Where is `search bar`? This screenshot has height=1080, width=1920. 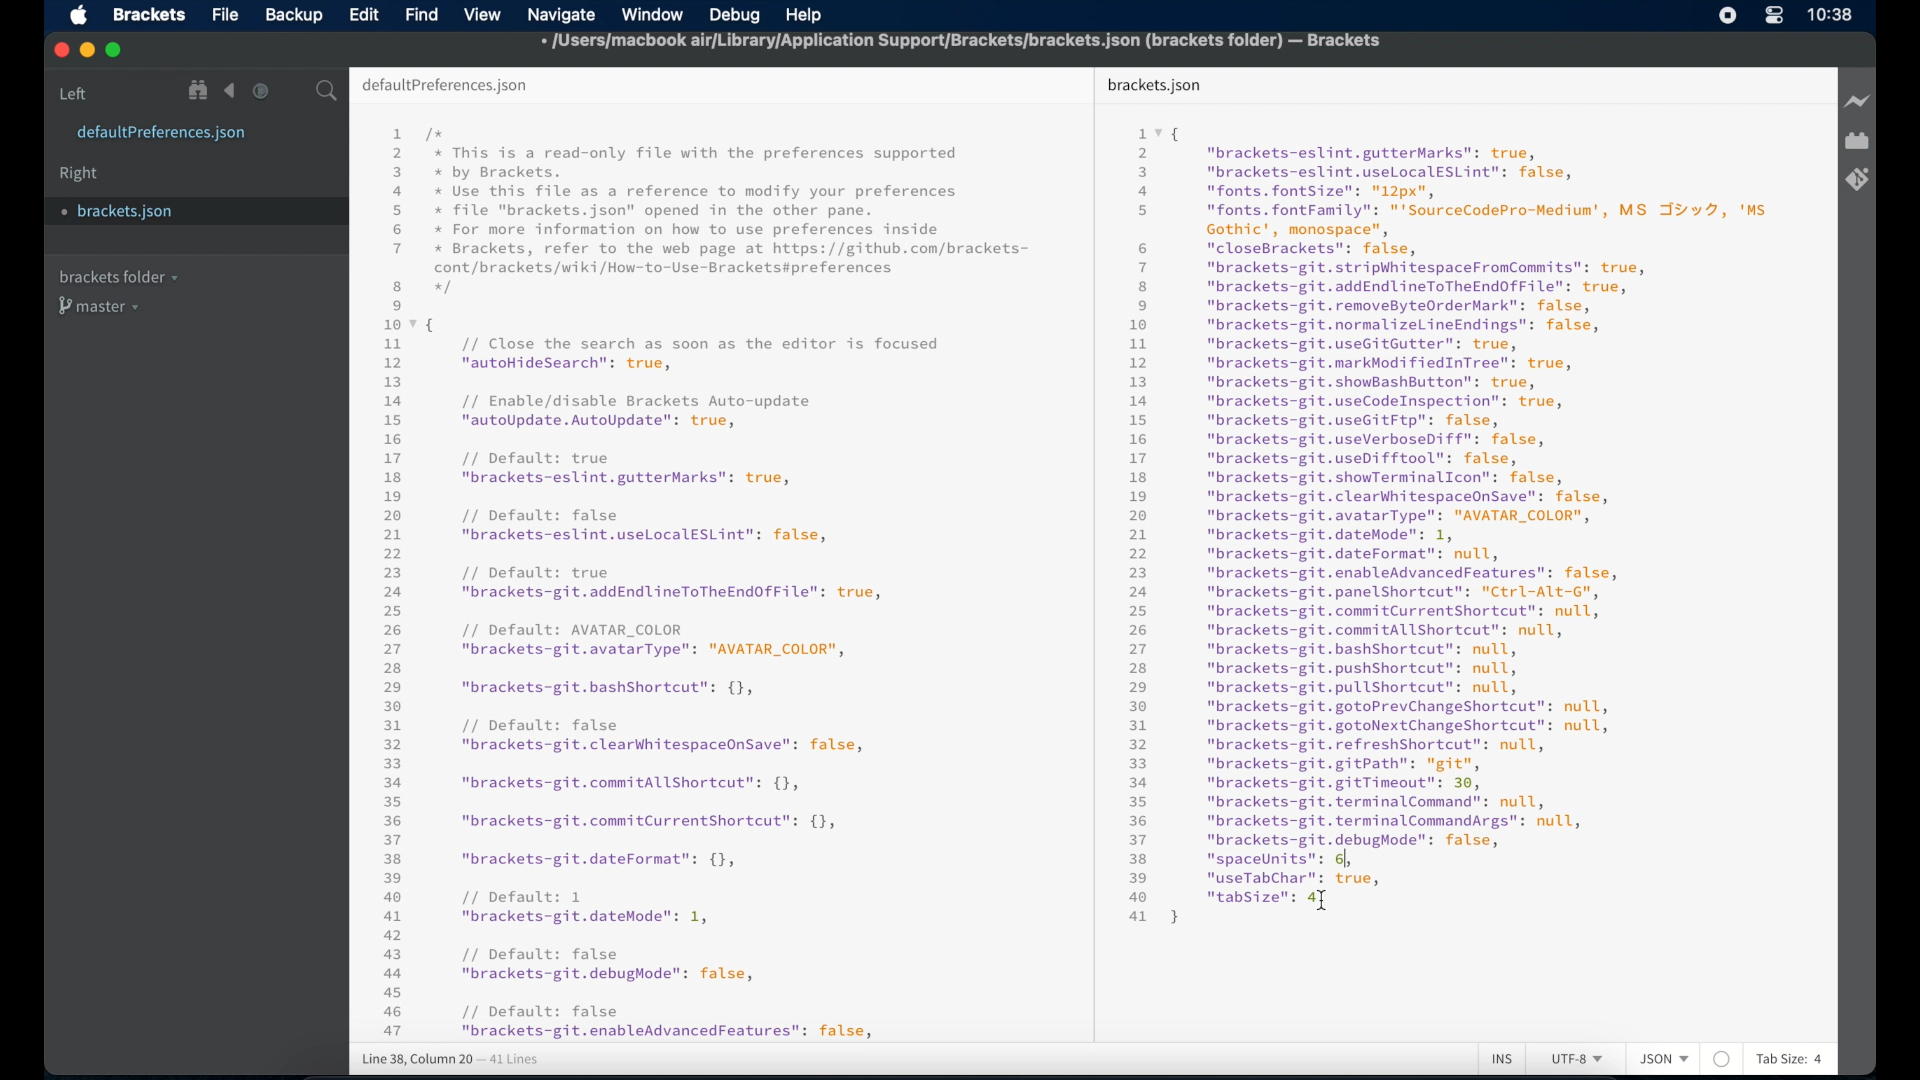
search bar is located at coordinates (327, 92).